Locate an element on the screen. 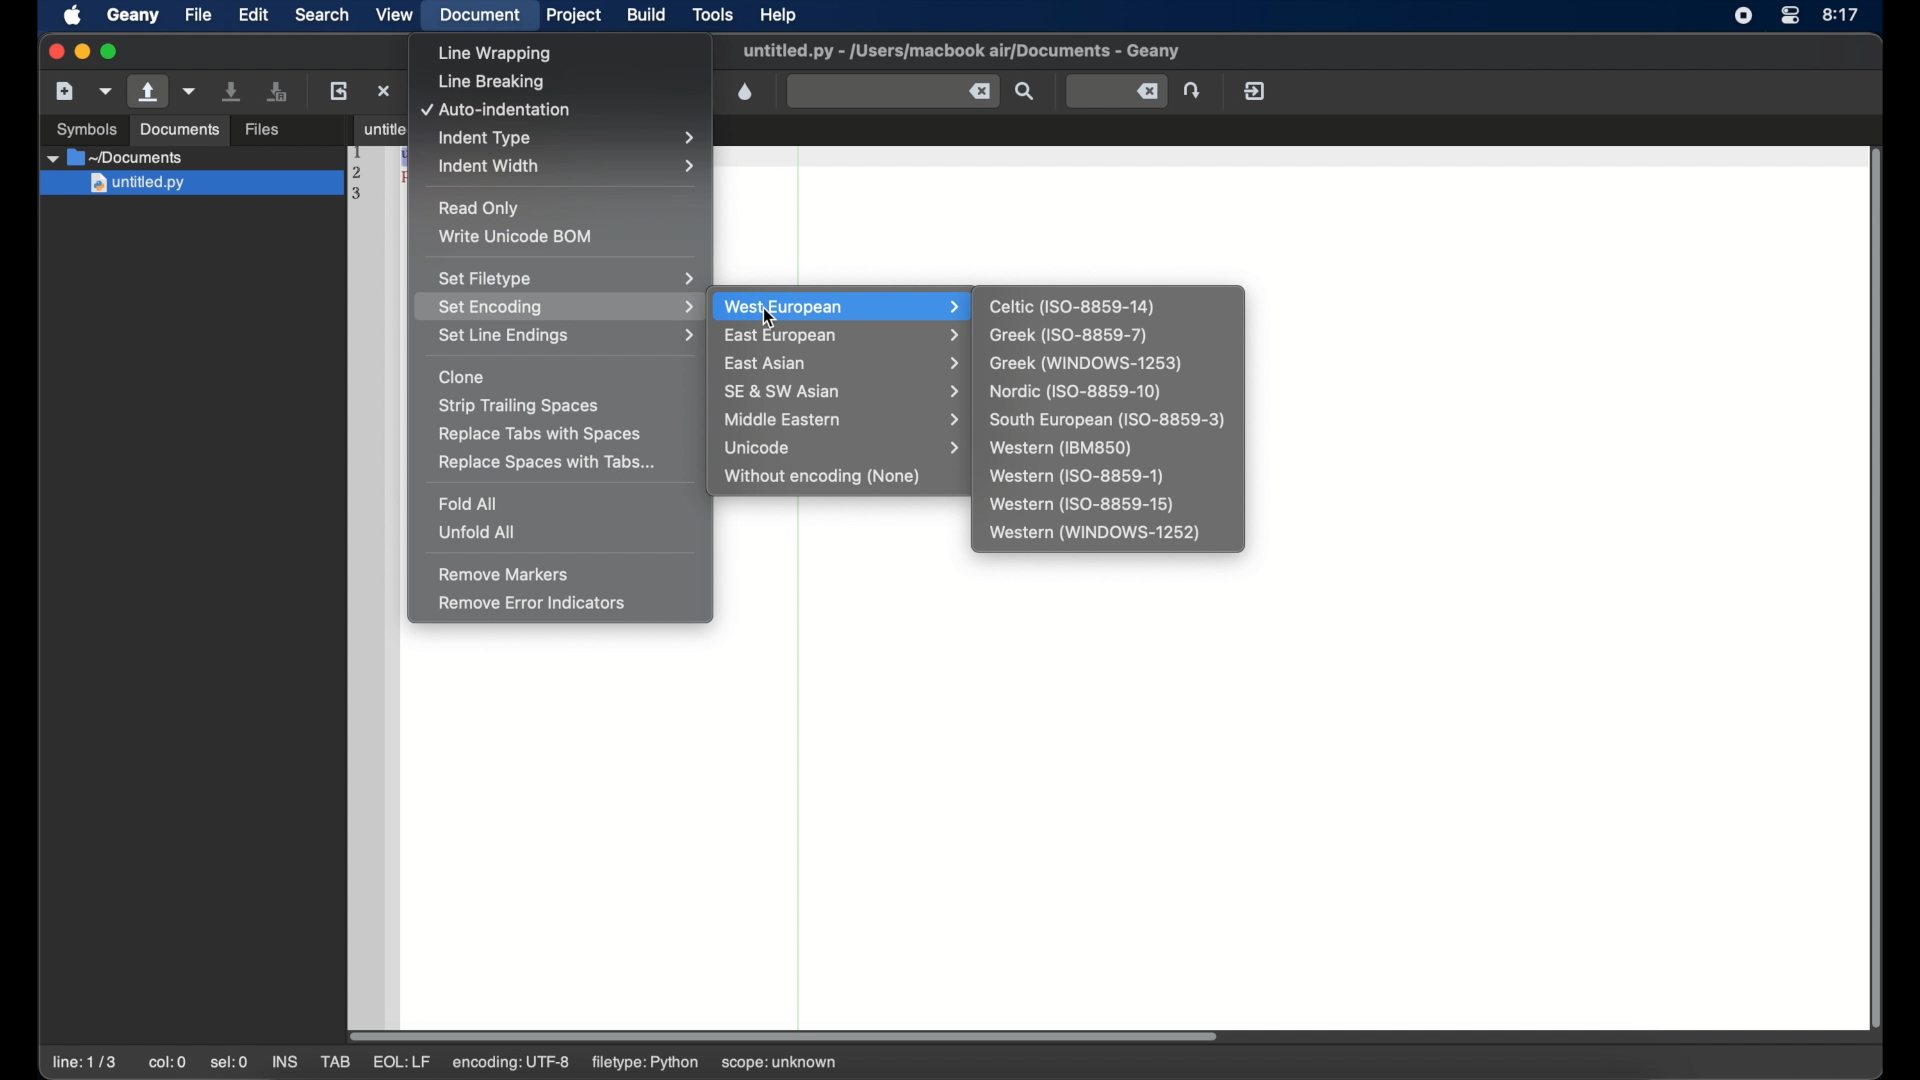 This screenshot has width=1920, height=1080. file name is located at coordinates (961, 51).